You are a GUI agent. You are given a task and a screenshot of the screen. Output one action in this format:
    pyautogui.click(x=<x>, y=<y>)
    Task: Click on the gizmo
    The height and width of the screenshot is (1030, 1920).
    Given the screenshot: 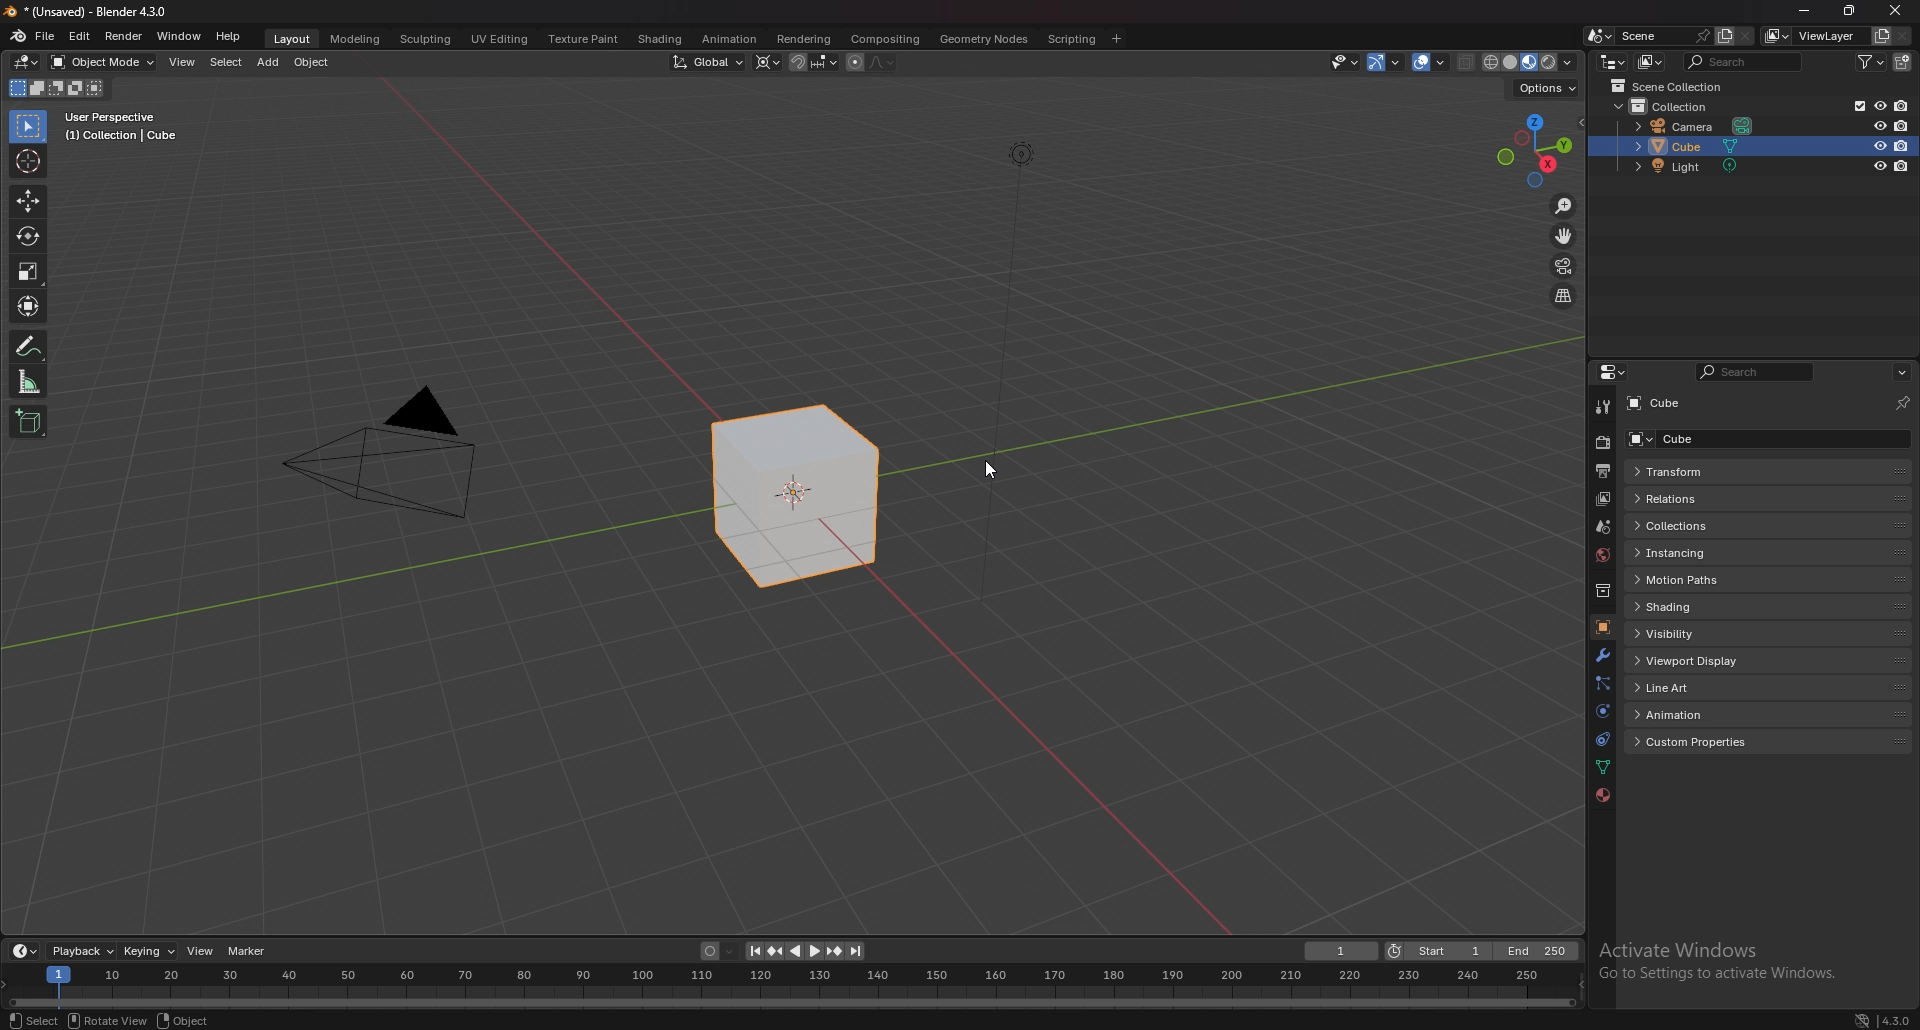 What is the action you would take?
    pyautogui.click(x=1386, y=63)
    